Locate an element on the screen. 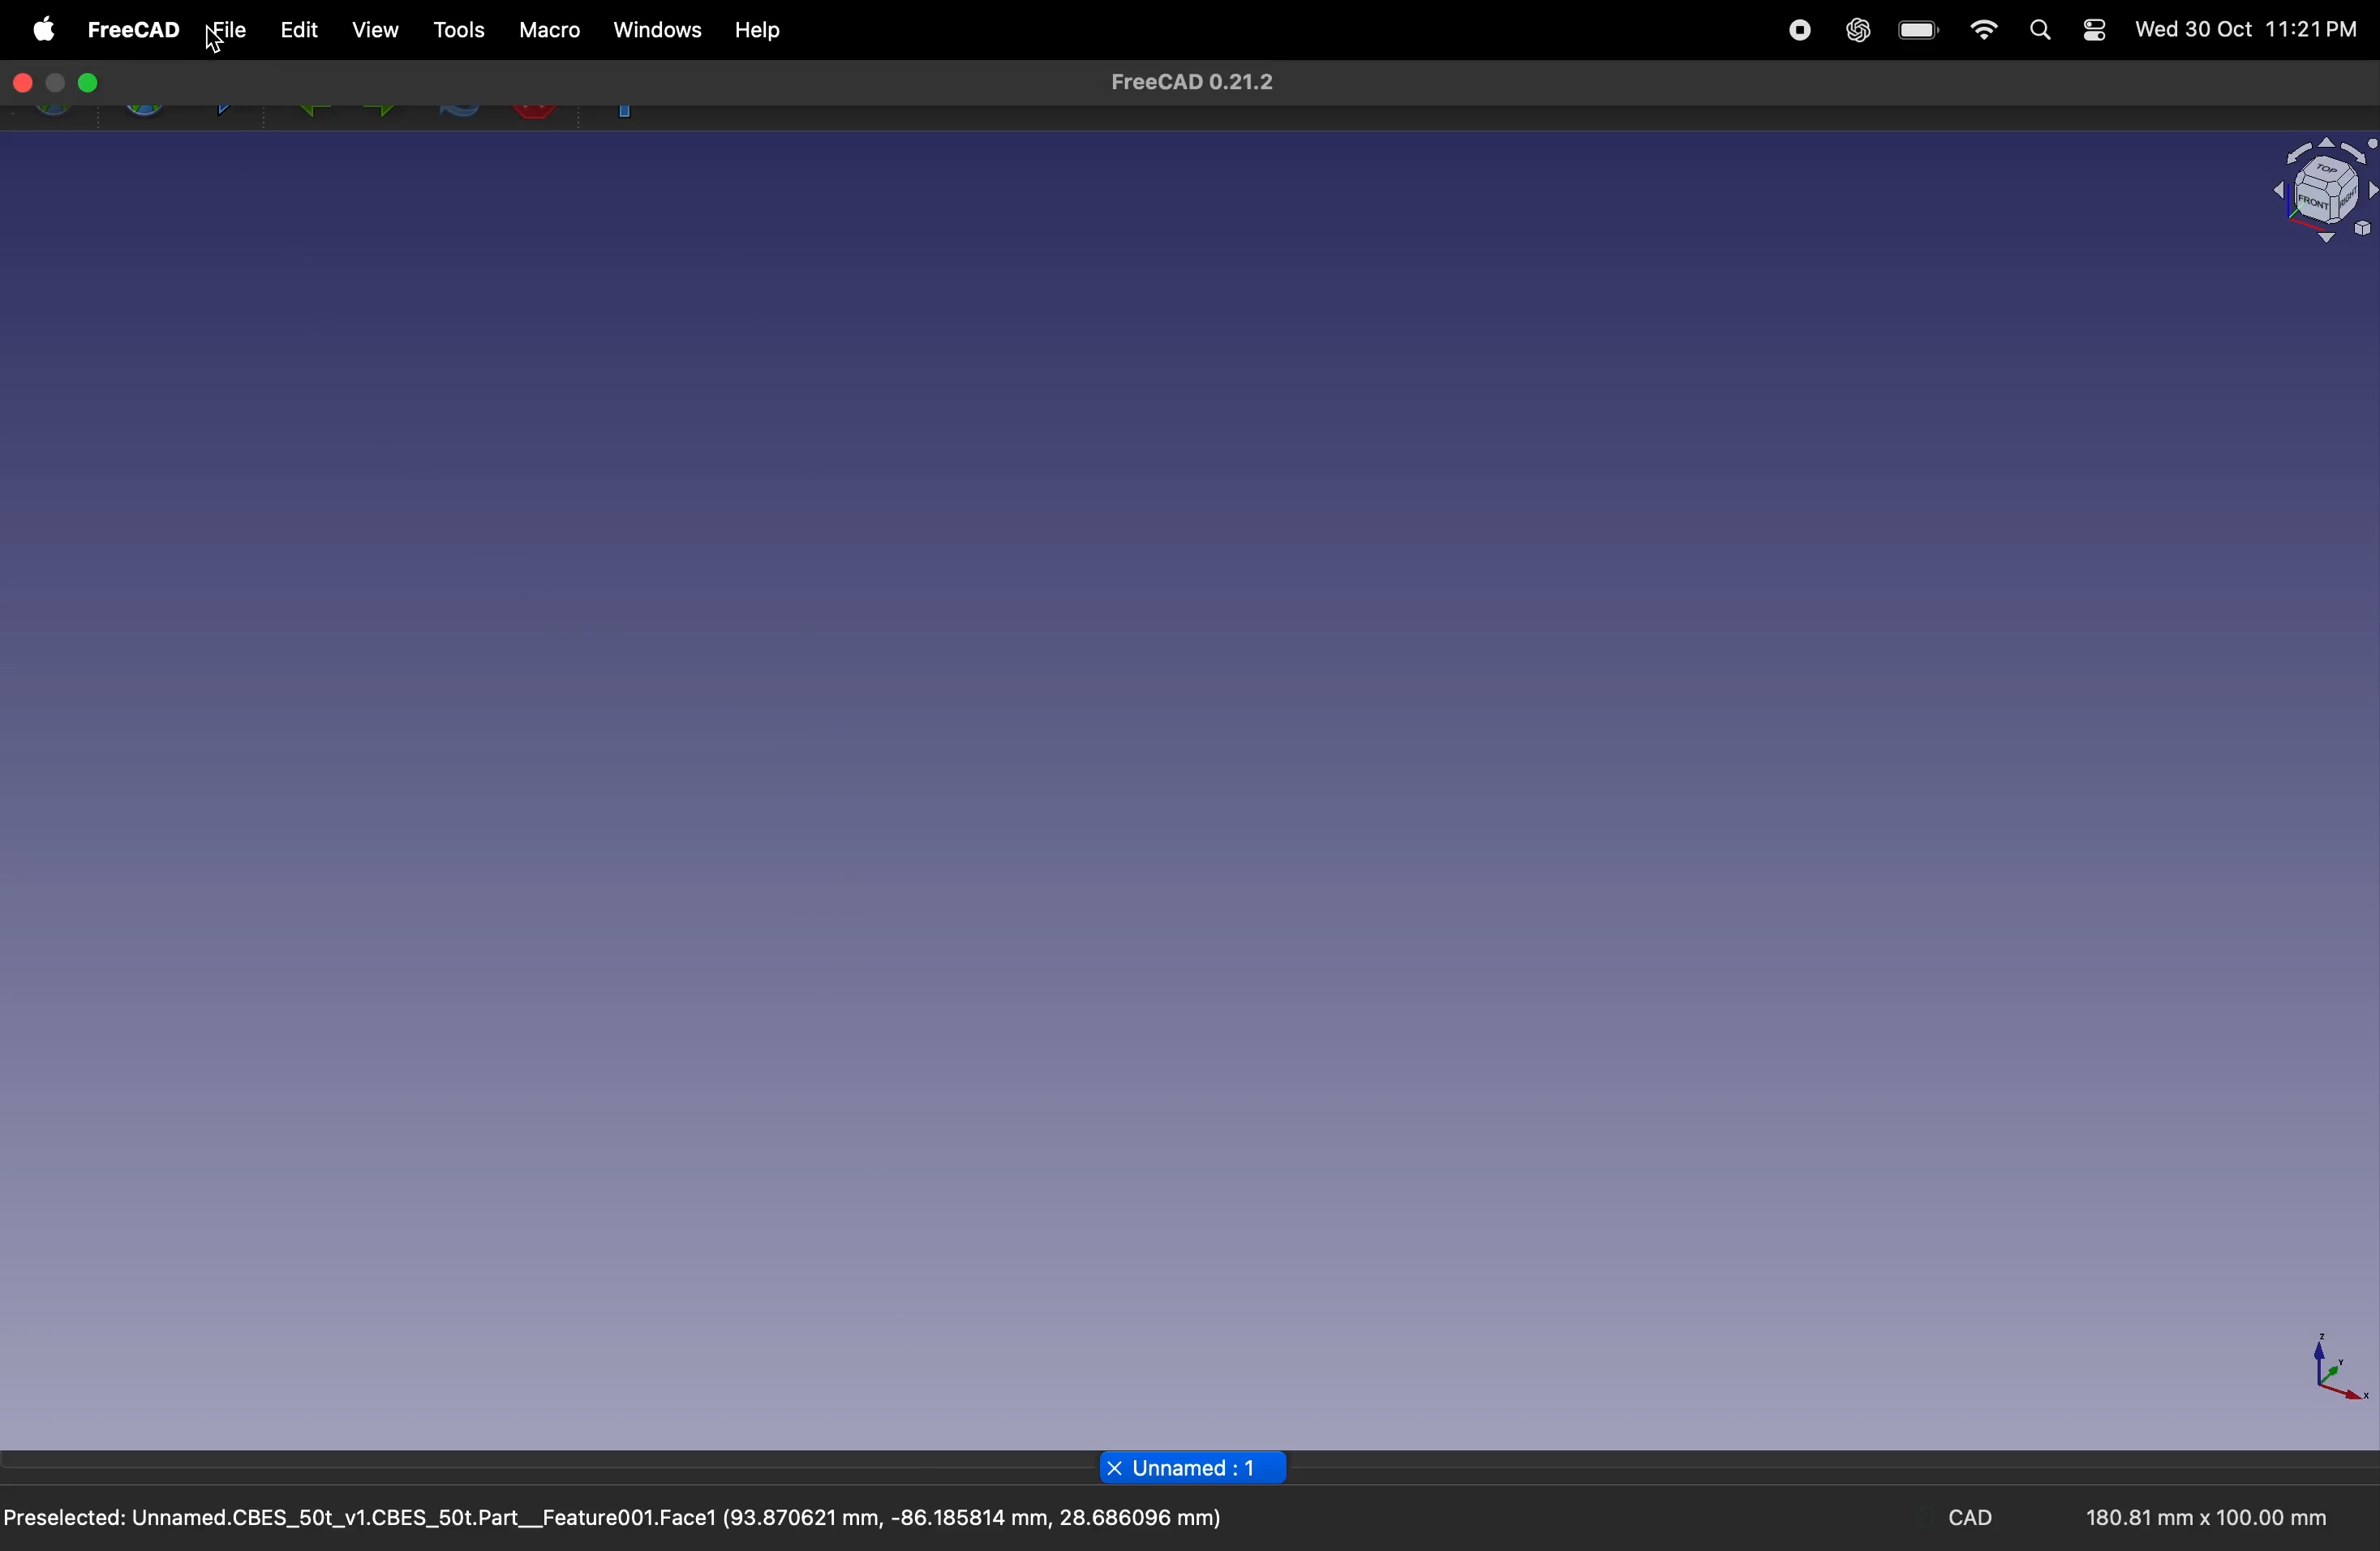  settings is located at coordinates (2093, 31).